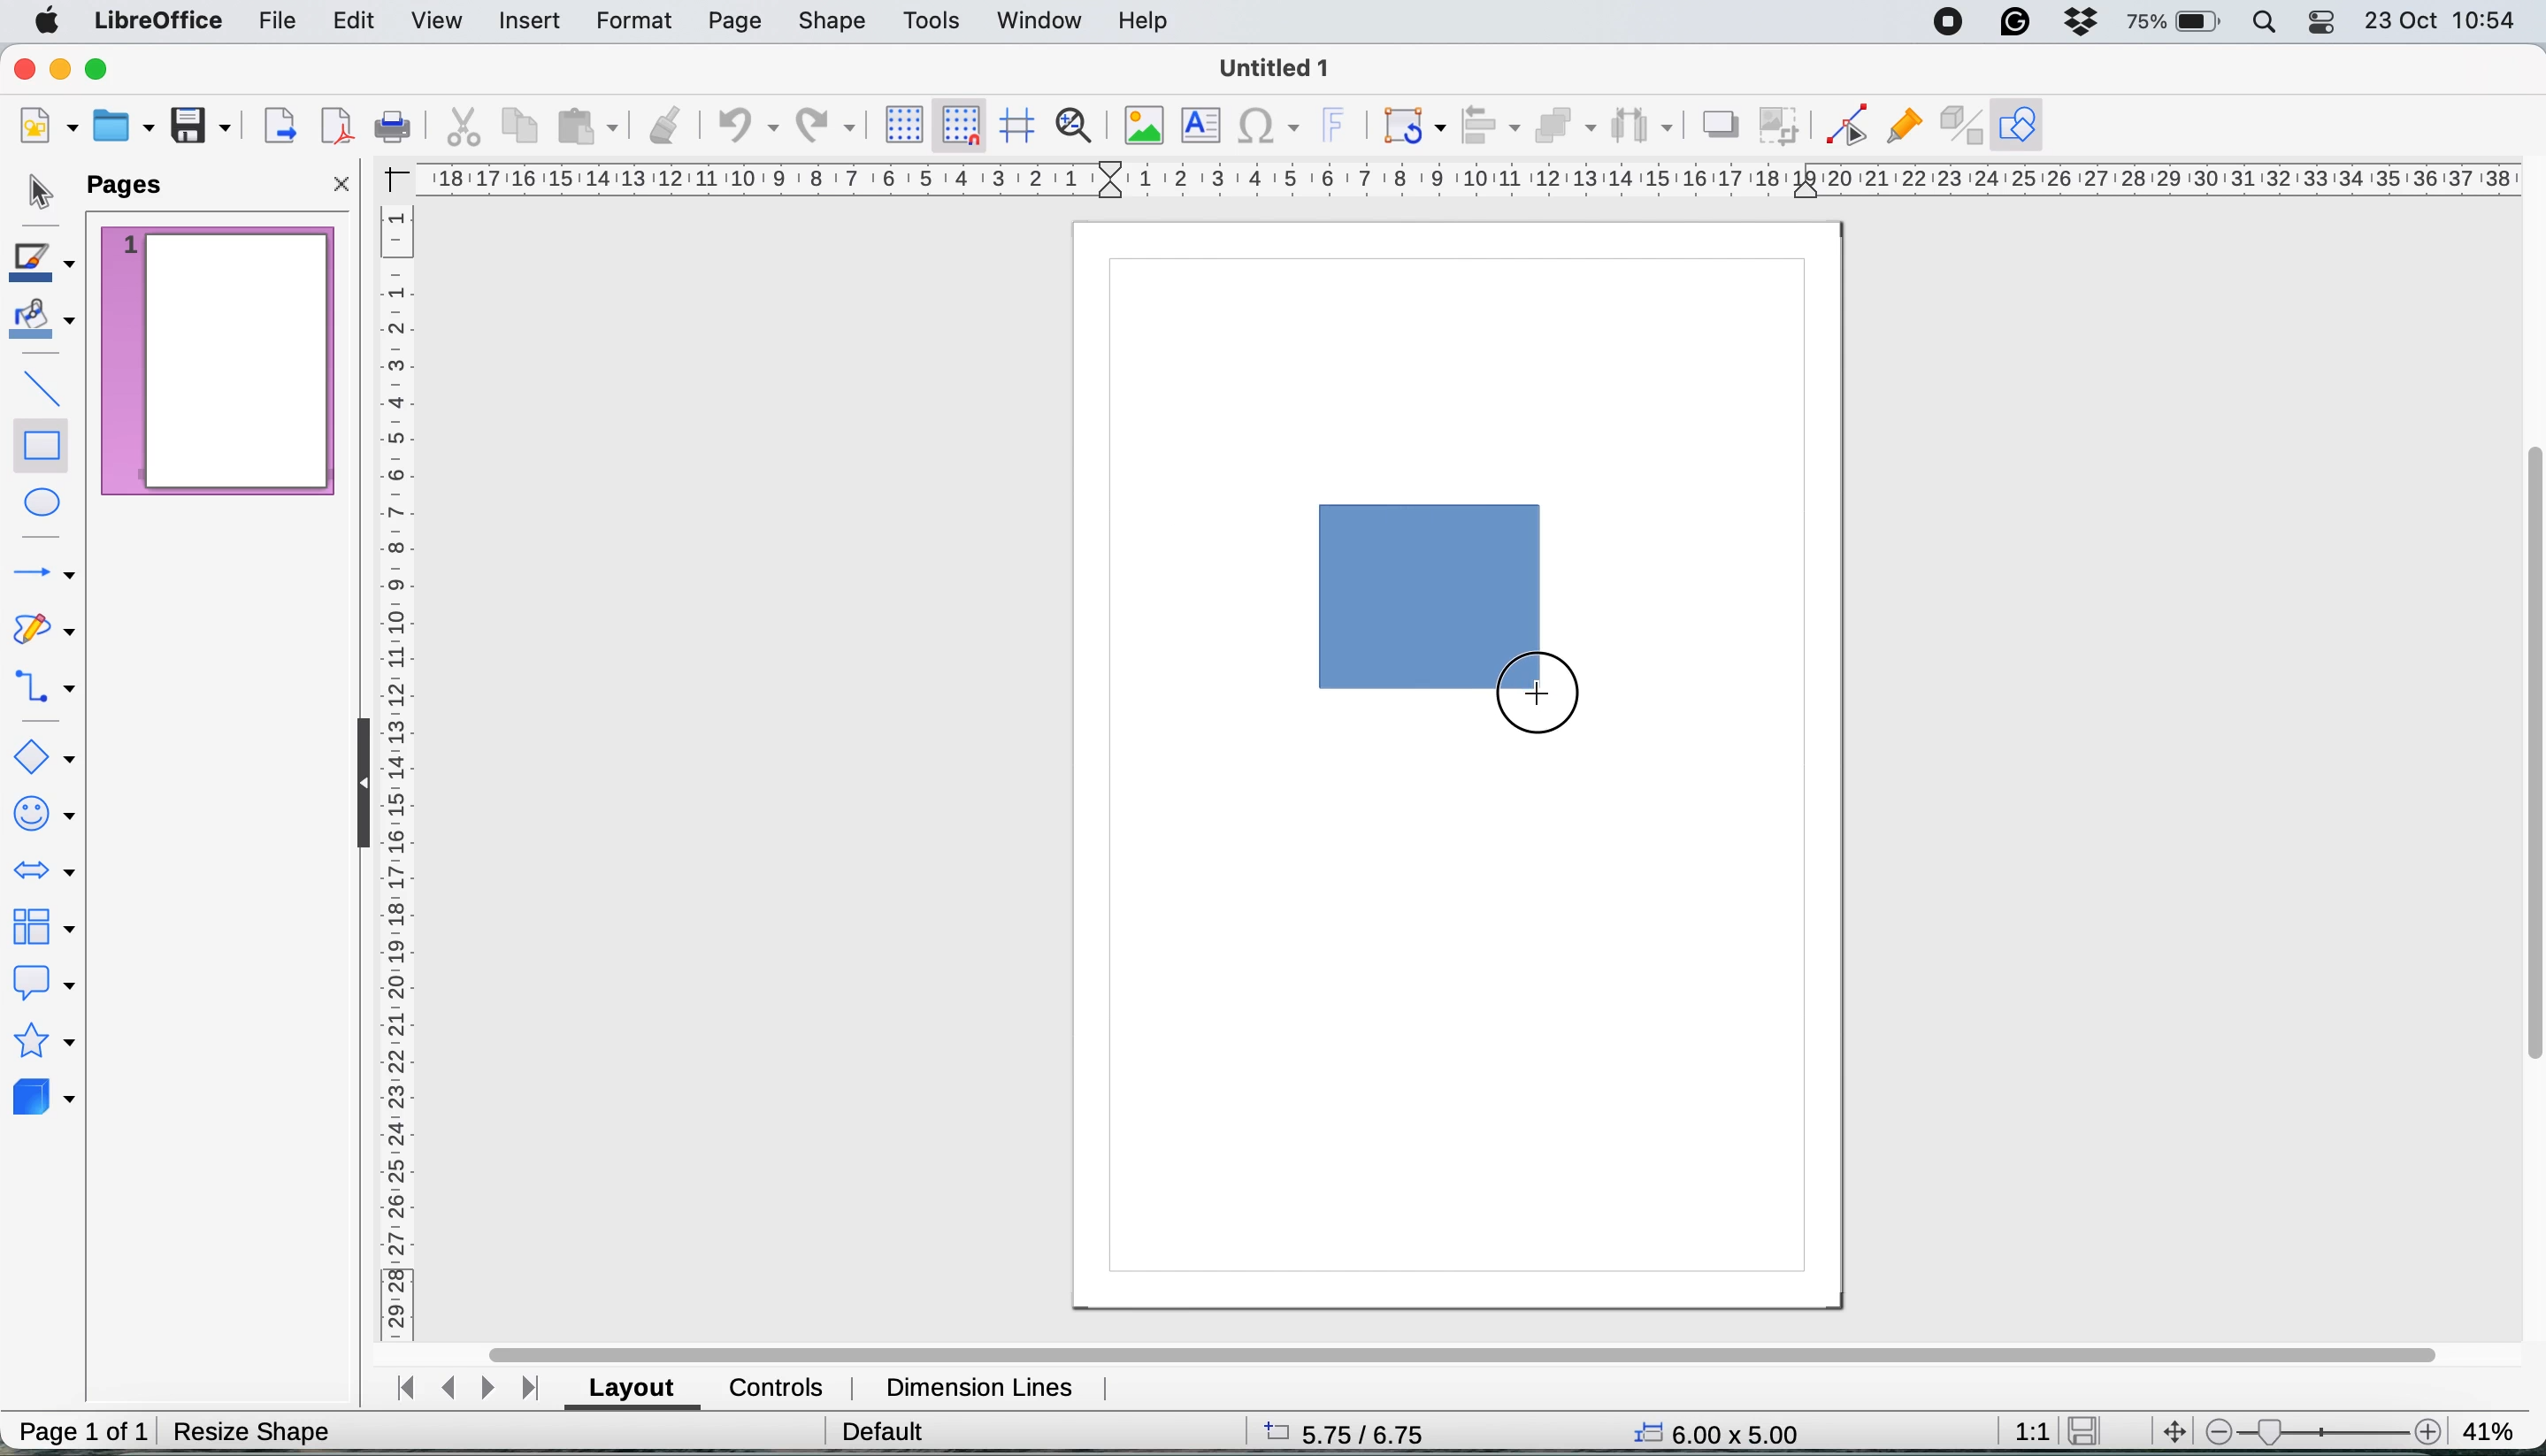 This screenshot has width=2546, height=1456. I want to click on cursor, so click(1538, 692).